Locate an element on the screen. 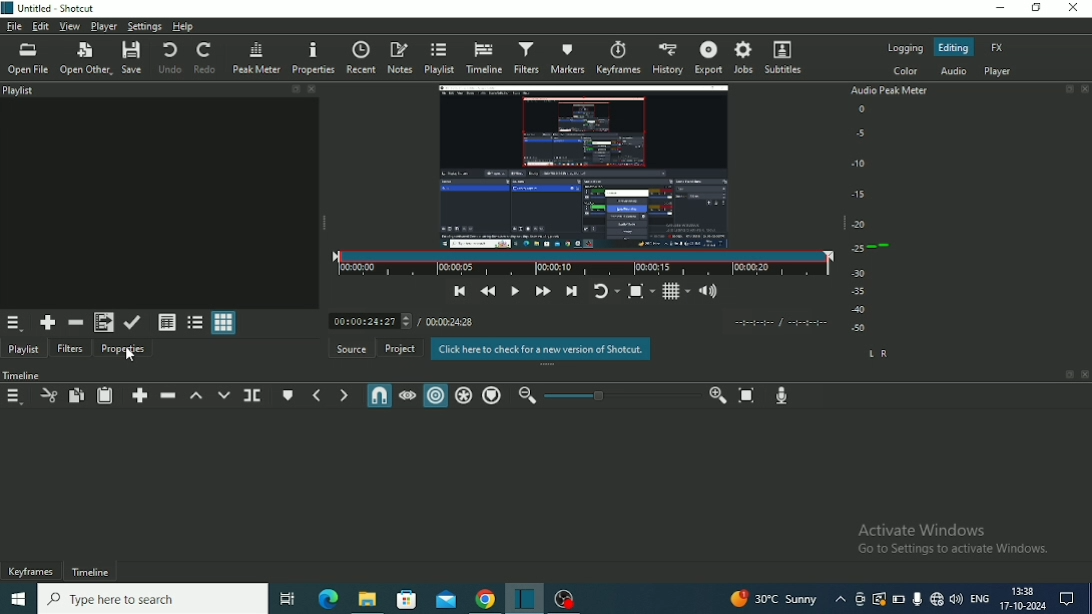 The width and height of the screenshot is (1092, 614). Add the source to the playlist is located at coordinates (49, 323).